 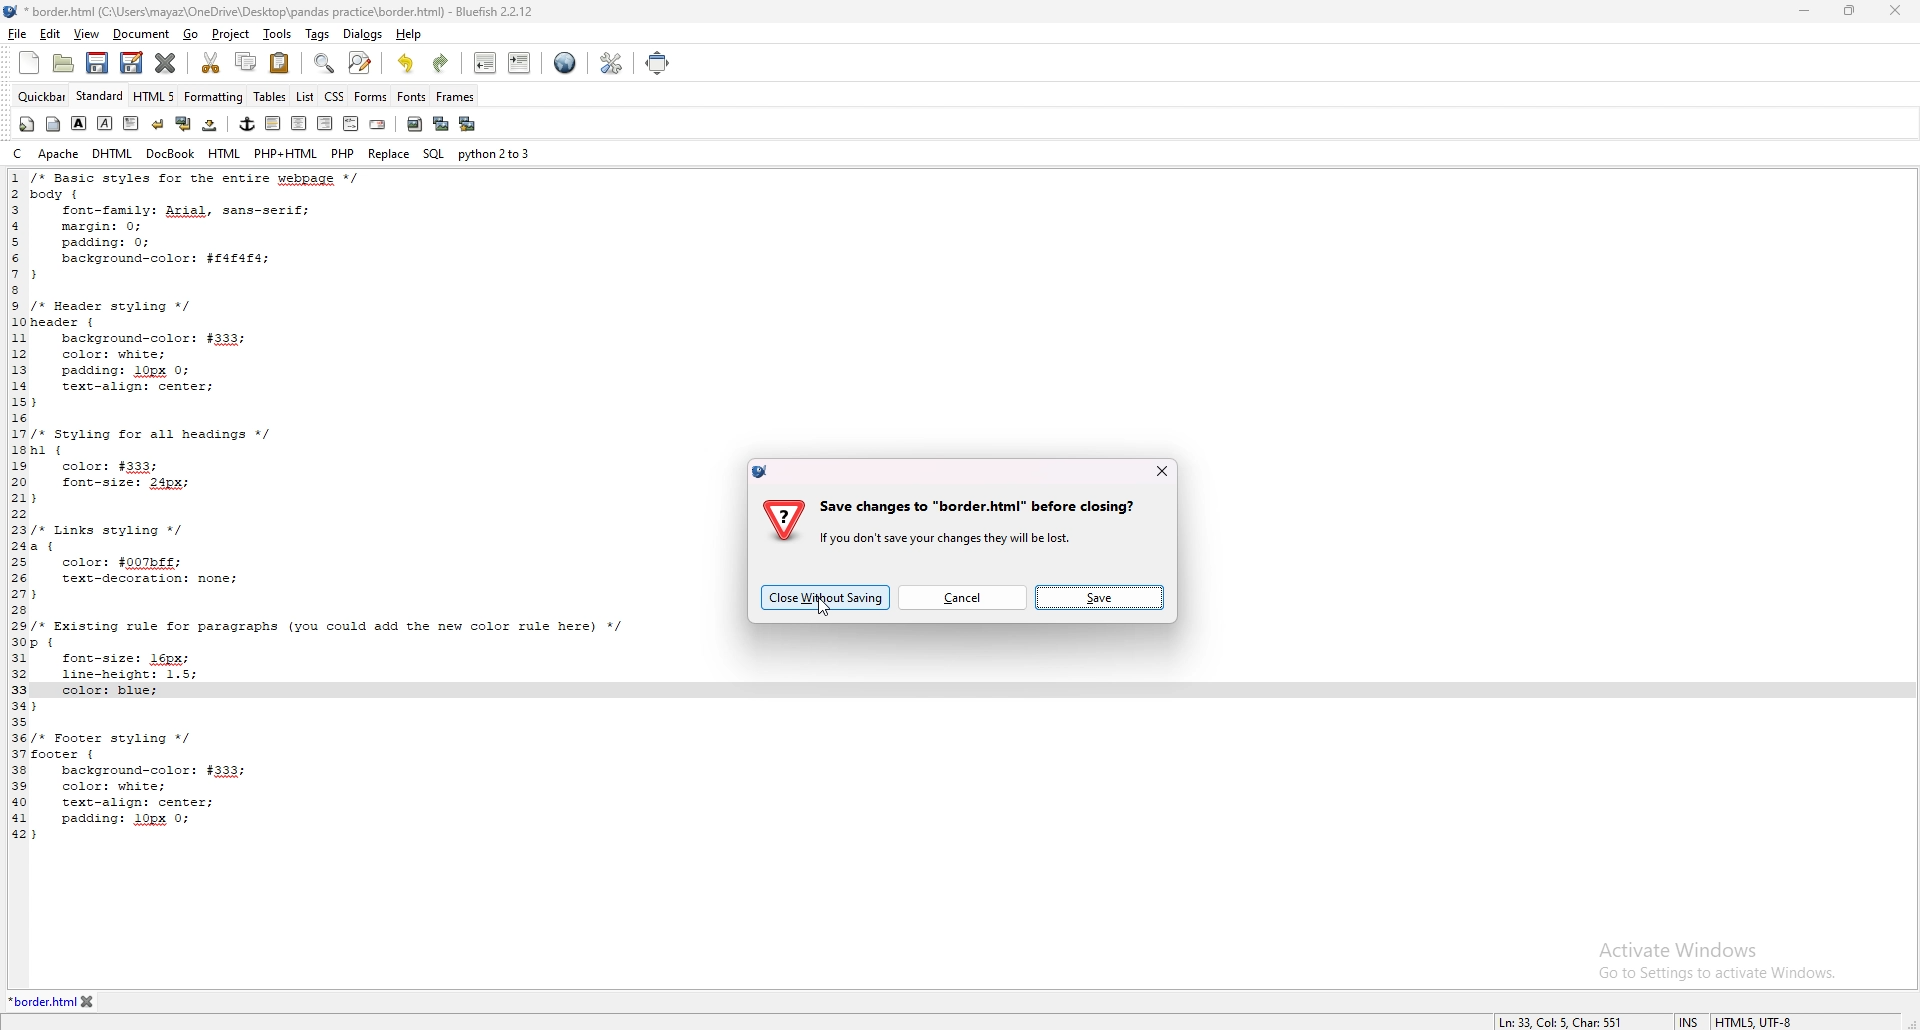 I want to click on code, so click(x=355, y=507).